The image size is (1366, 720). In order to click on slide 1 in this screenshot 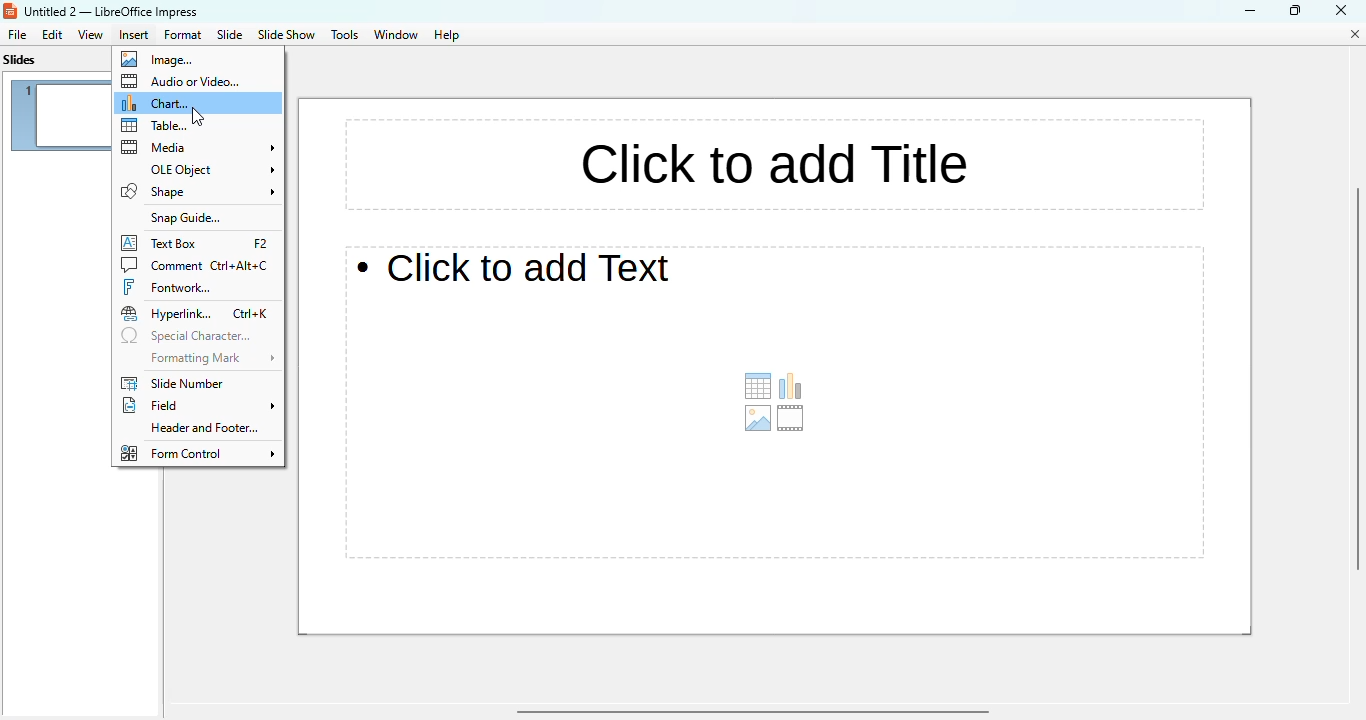, I will do `click(60, 115)`.